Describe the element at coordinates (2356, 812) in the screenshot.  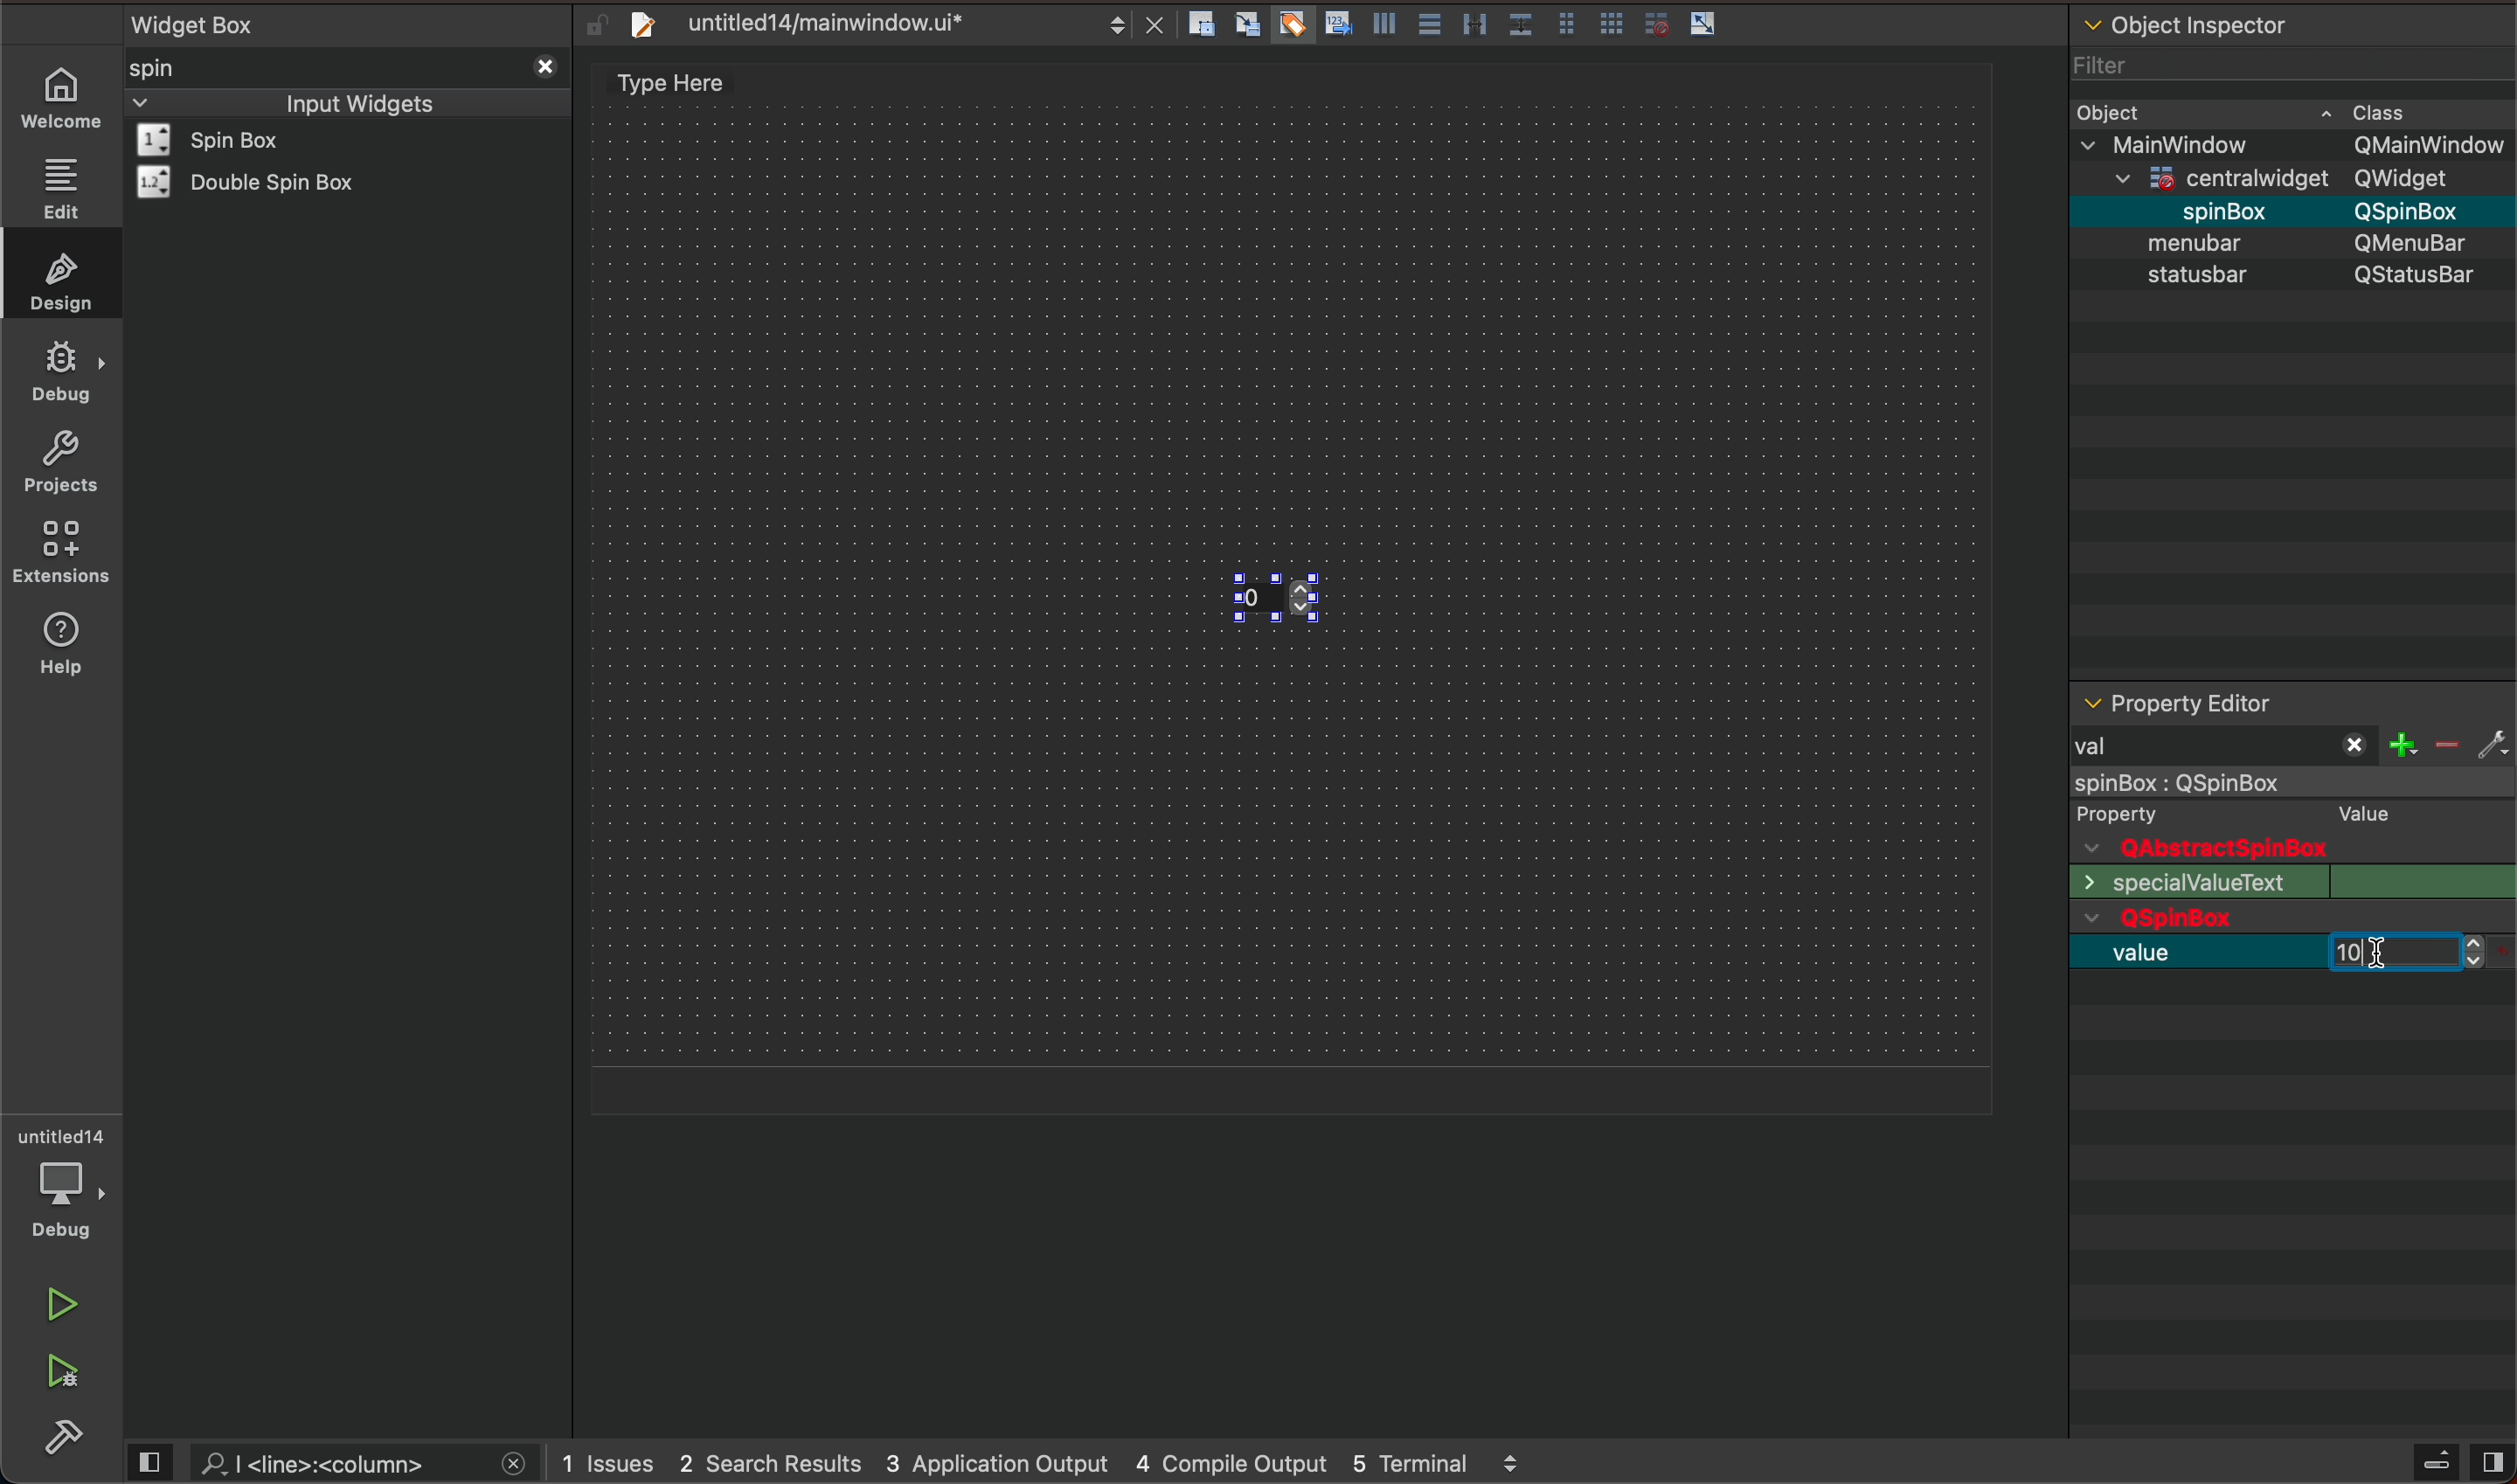
I see `text` at that location.